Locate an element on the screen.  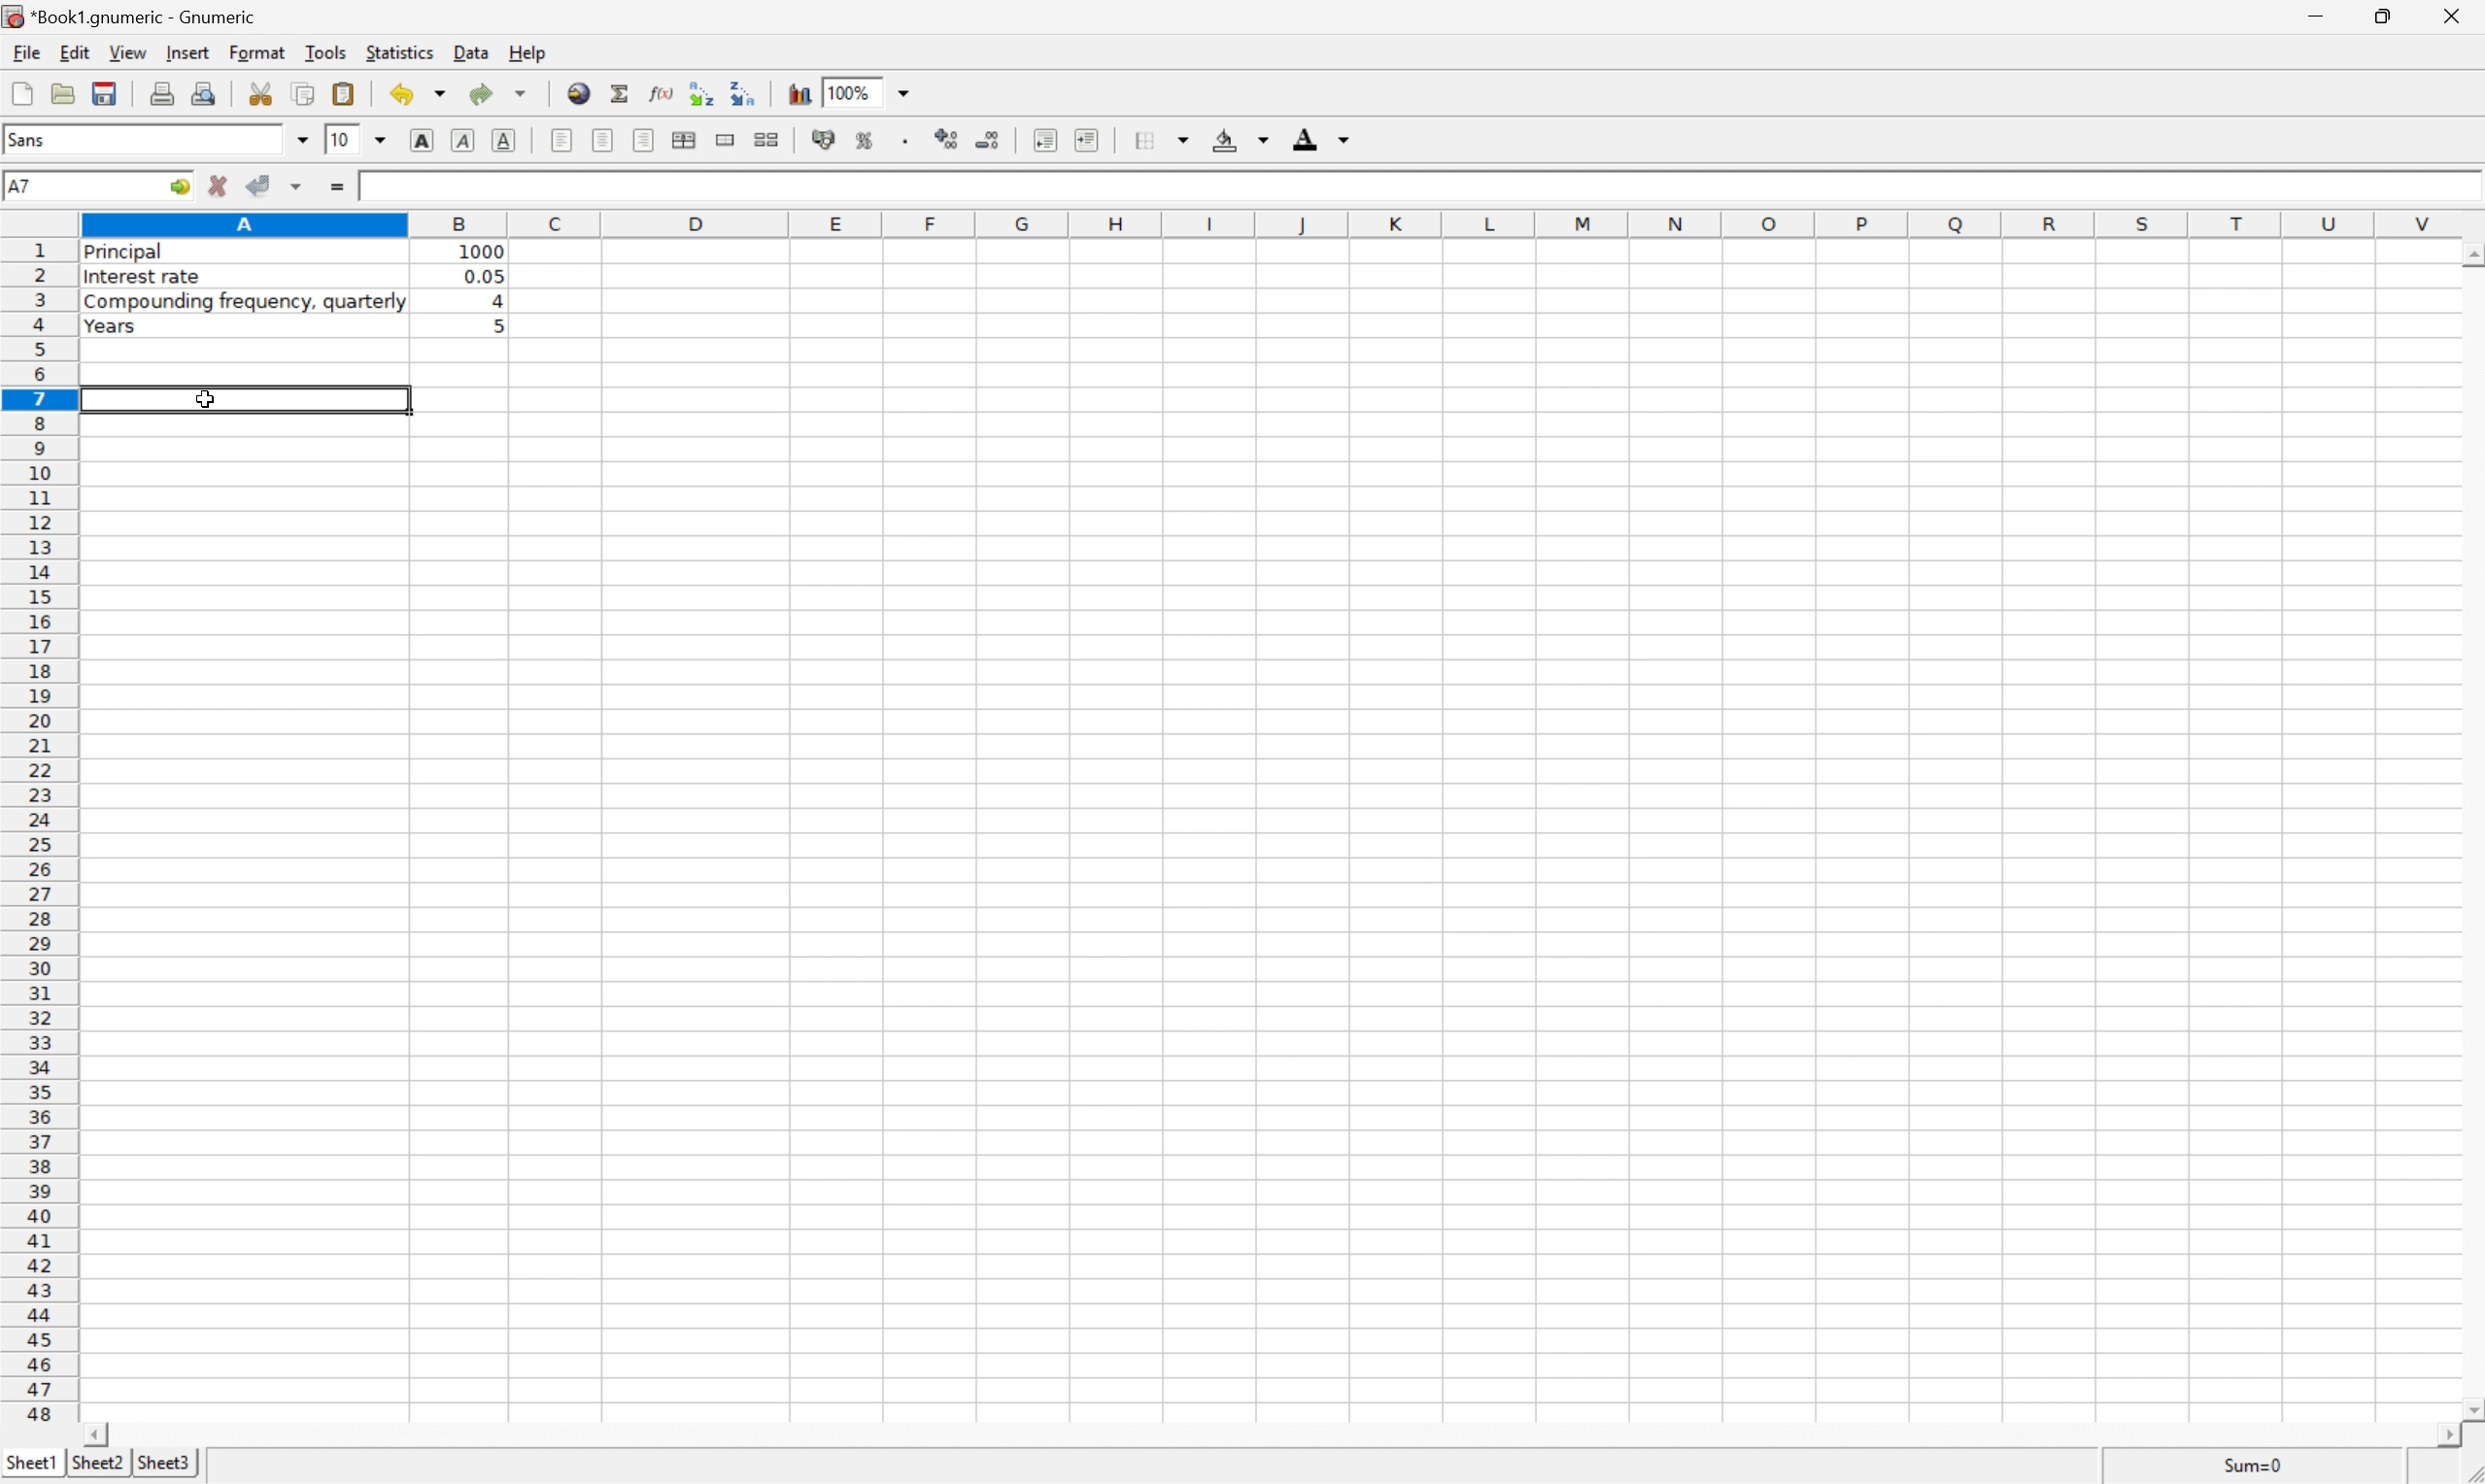
paste is located at coordinates (343, 92).